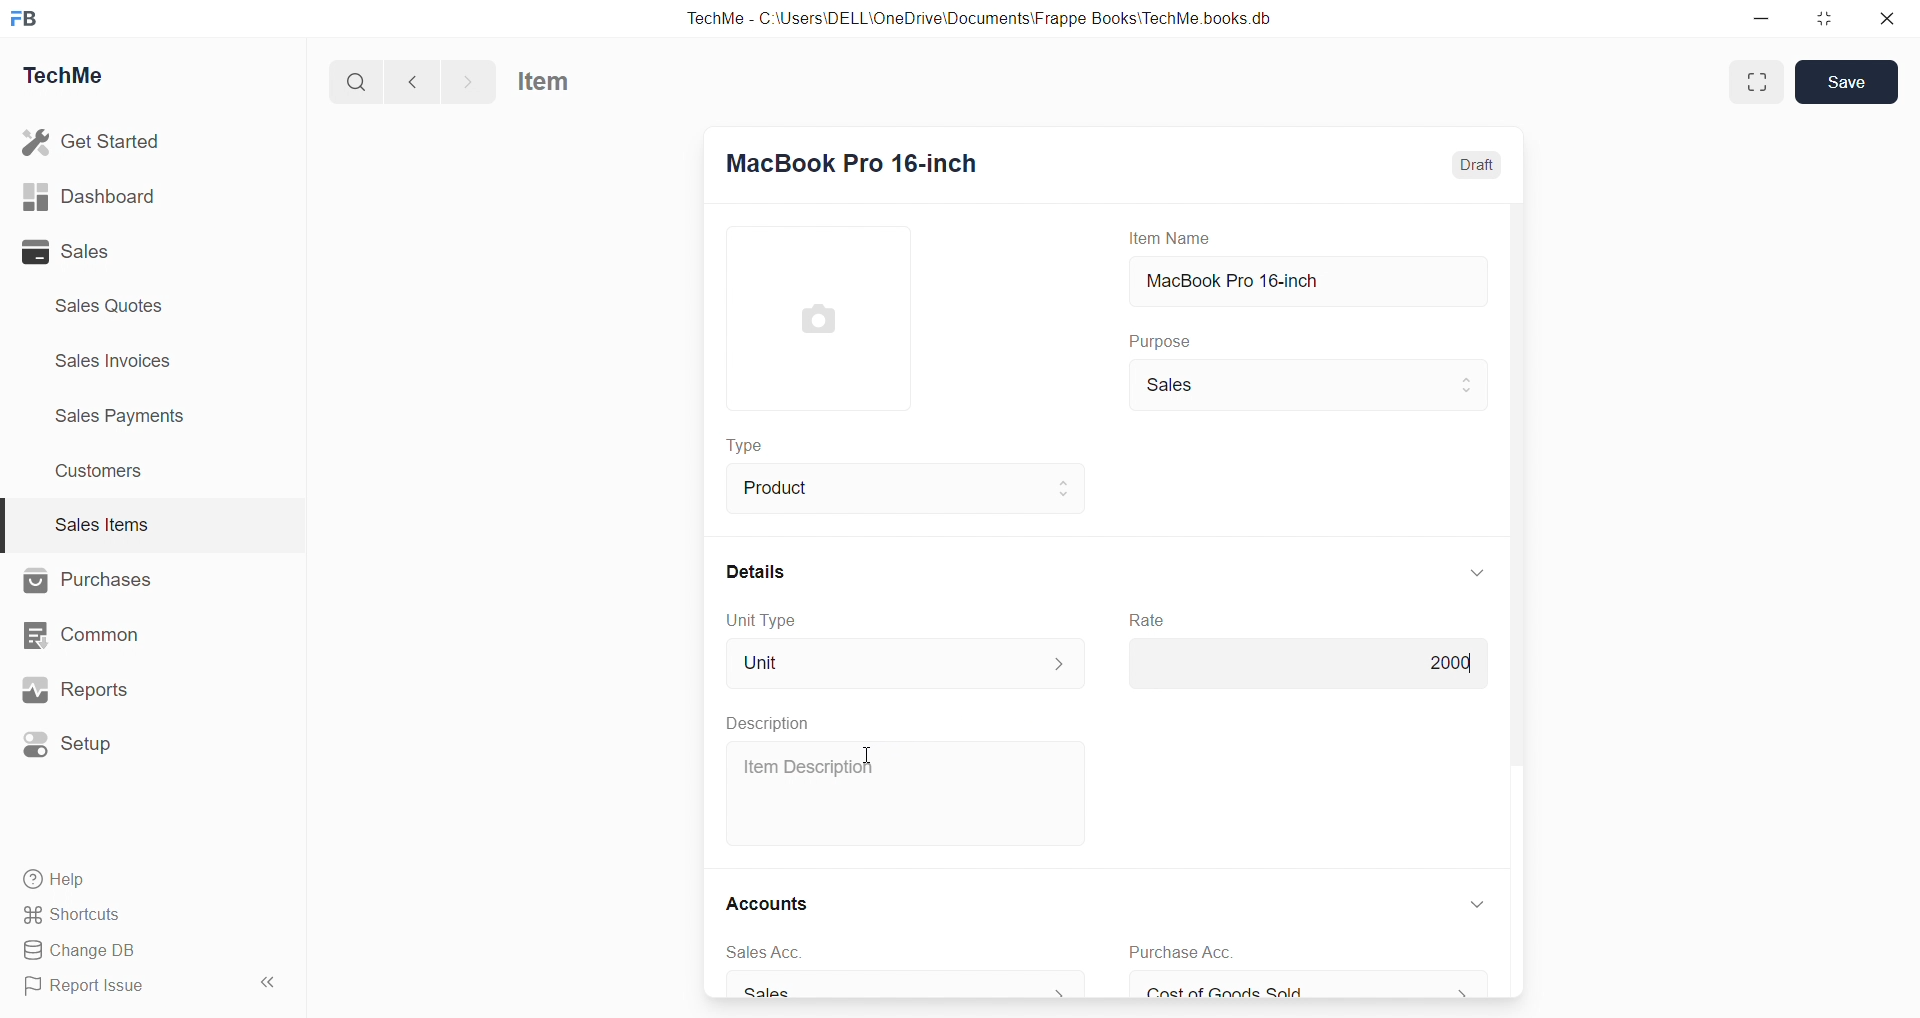  Describe the element at coordinates (981, 18) in the screenshot. I see `TechMe - C:\Users\DELL\OneDrive\Documents\Frappe Books\TechMe books.db` at that location.